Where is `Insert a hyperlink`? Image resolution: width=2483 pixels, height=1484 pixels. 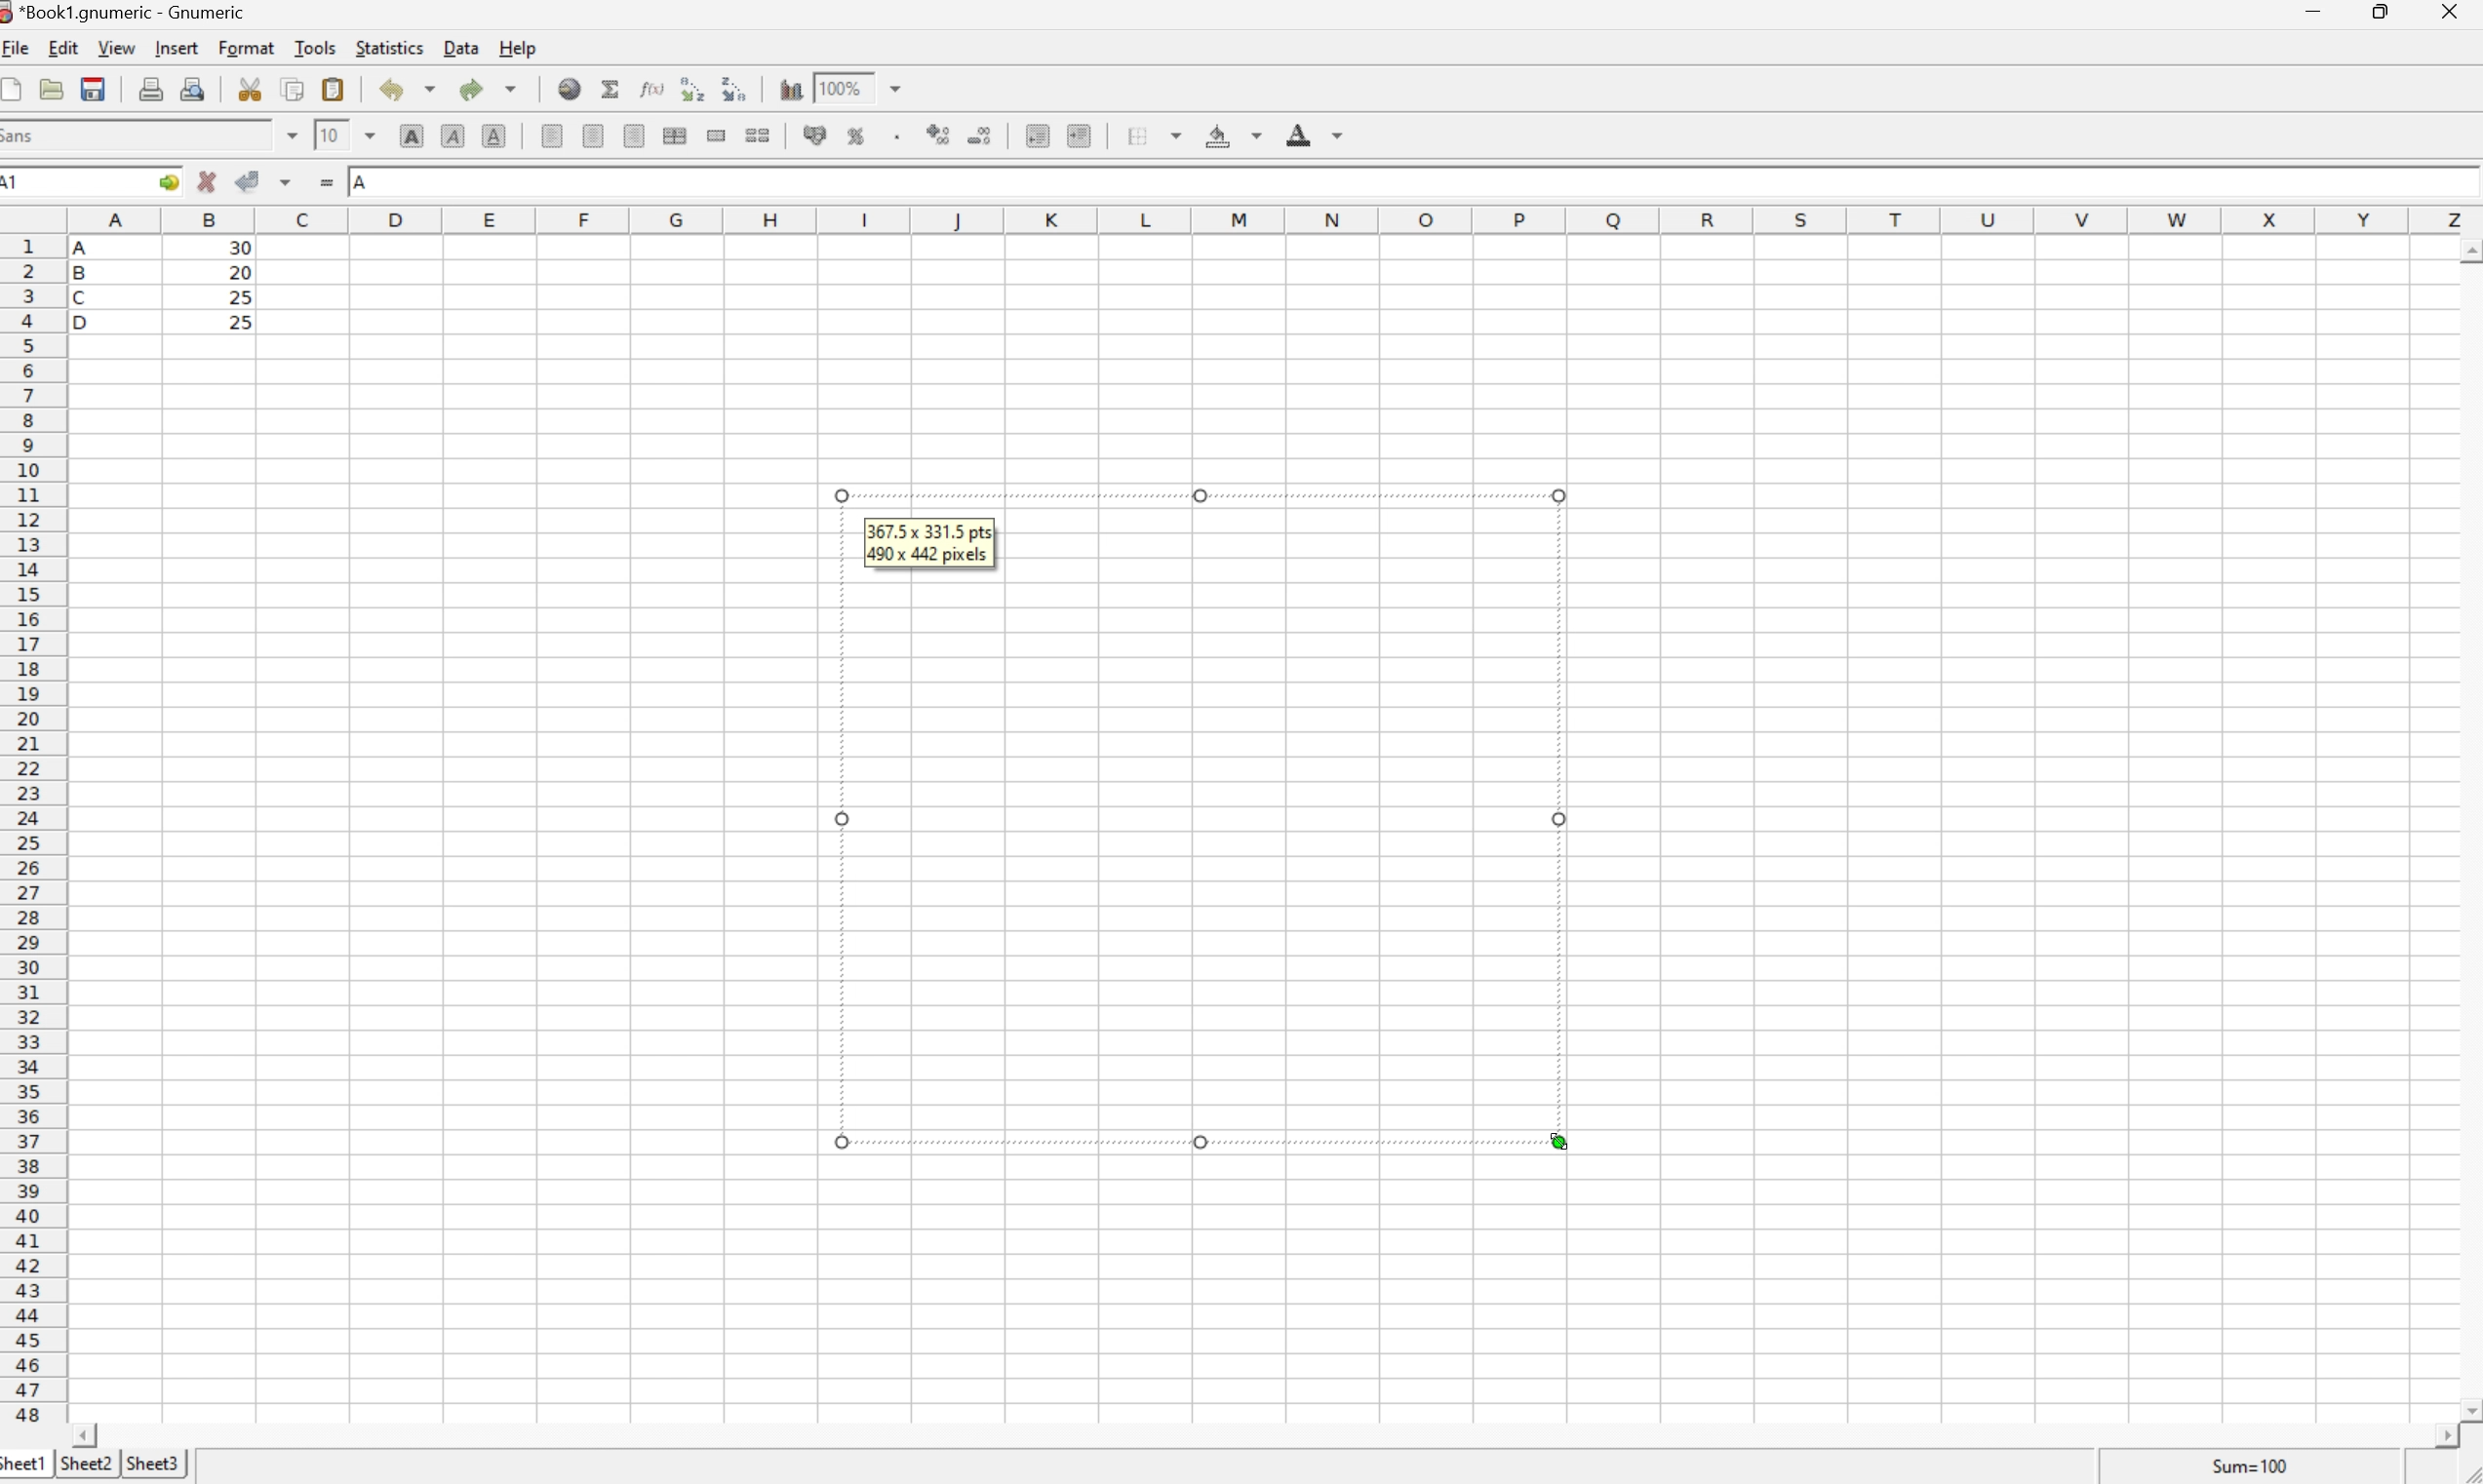 Insert a hyperlink is located at coordinates (570, 89).